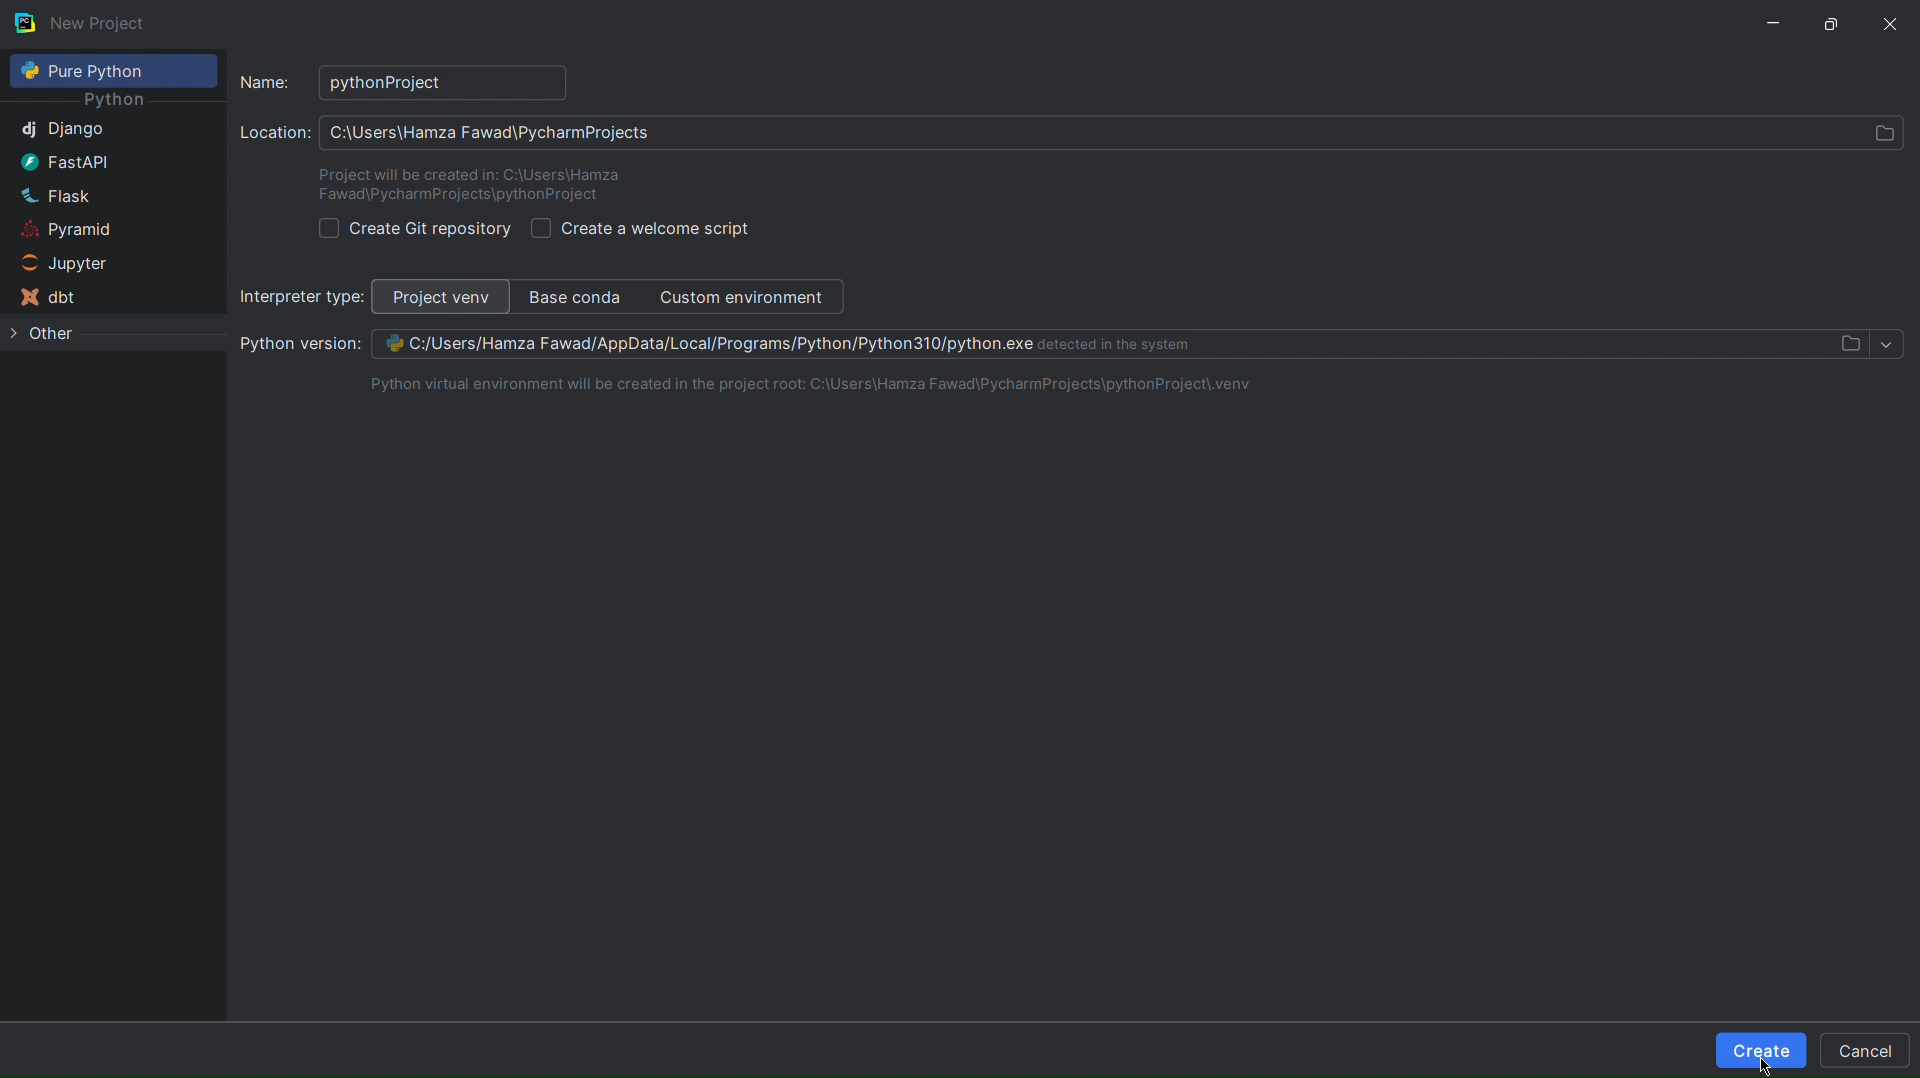 This screenshot has height=1078, width=1920. I want to click on Pyramid, so click(62, 228).